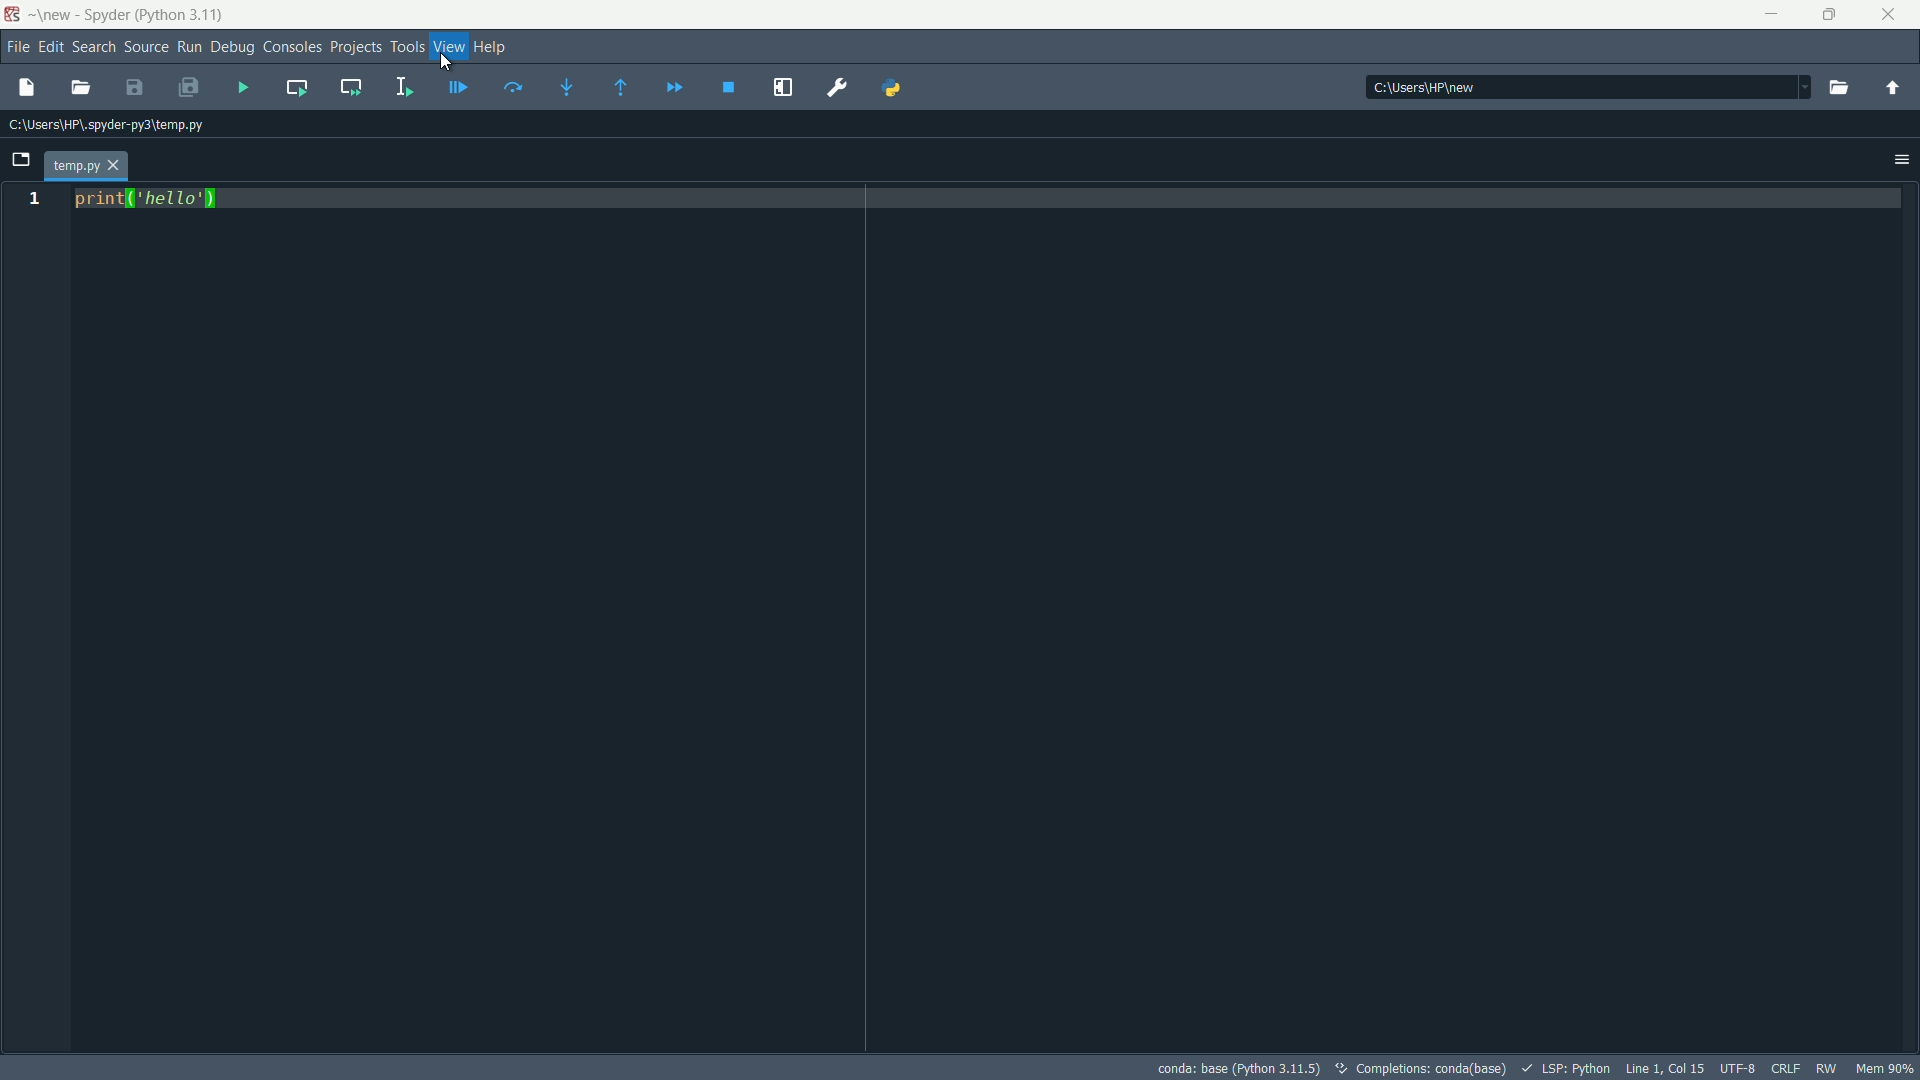 This screenshot has width=1920, height=1080. Describe the element at coordinates (838, 88) in the screenshot. I see `preferences` at that location.